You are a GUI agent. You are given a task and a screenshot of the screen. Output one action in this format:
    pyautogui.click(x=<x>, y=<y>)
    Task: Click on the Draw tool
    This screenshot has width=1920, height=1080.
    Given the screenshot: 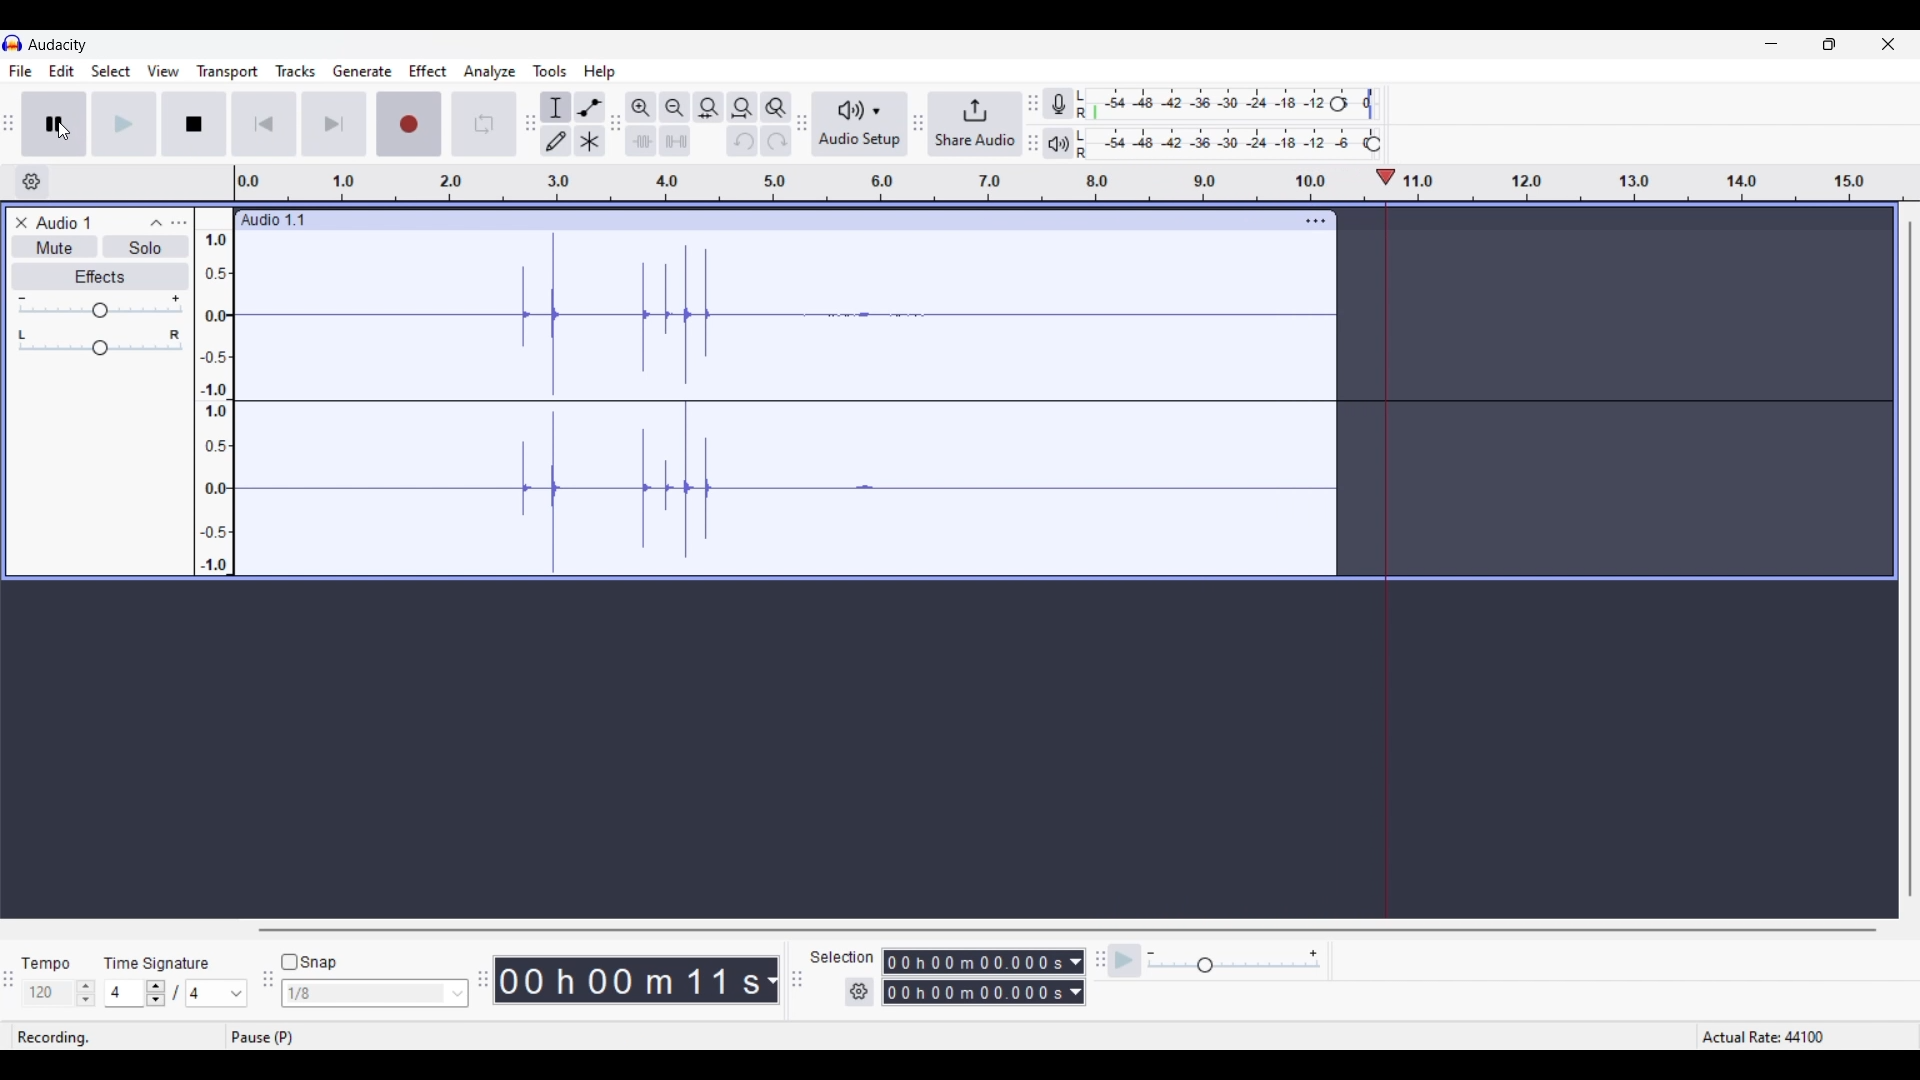 What is the action you would take?
    pyautogui.click(x=555, y=141)
    